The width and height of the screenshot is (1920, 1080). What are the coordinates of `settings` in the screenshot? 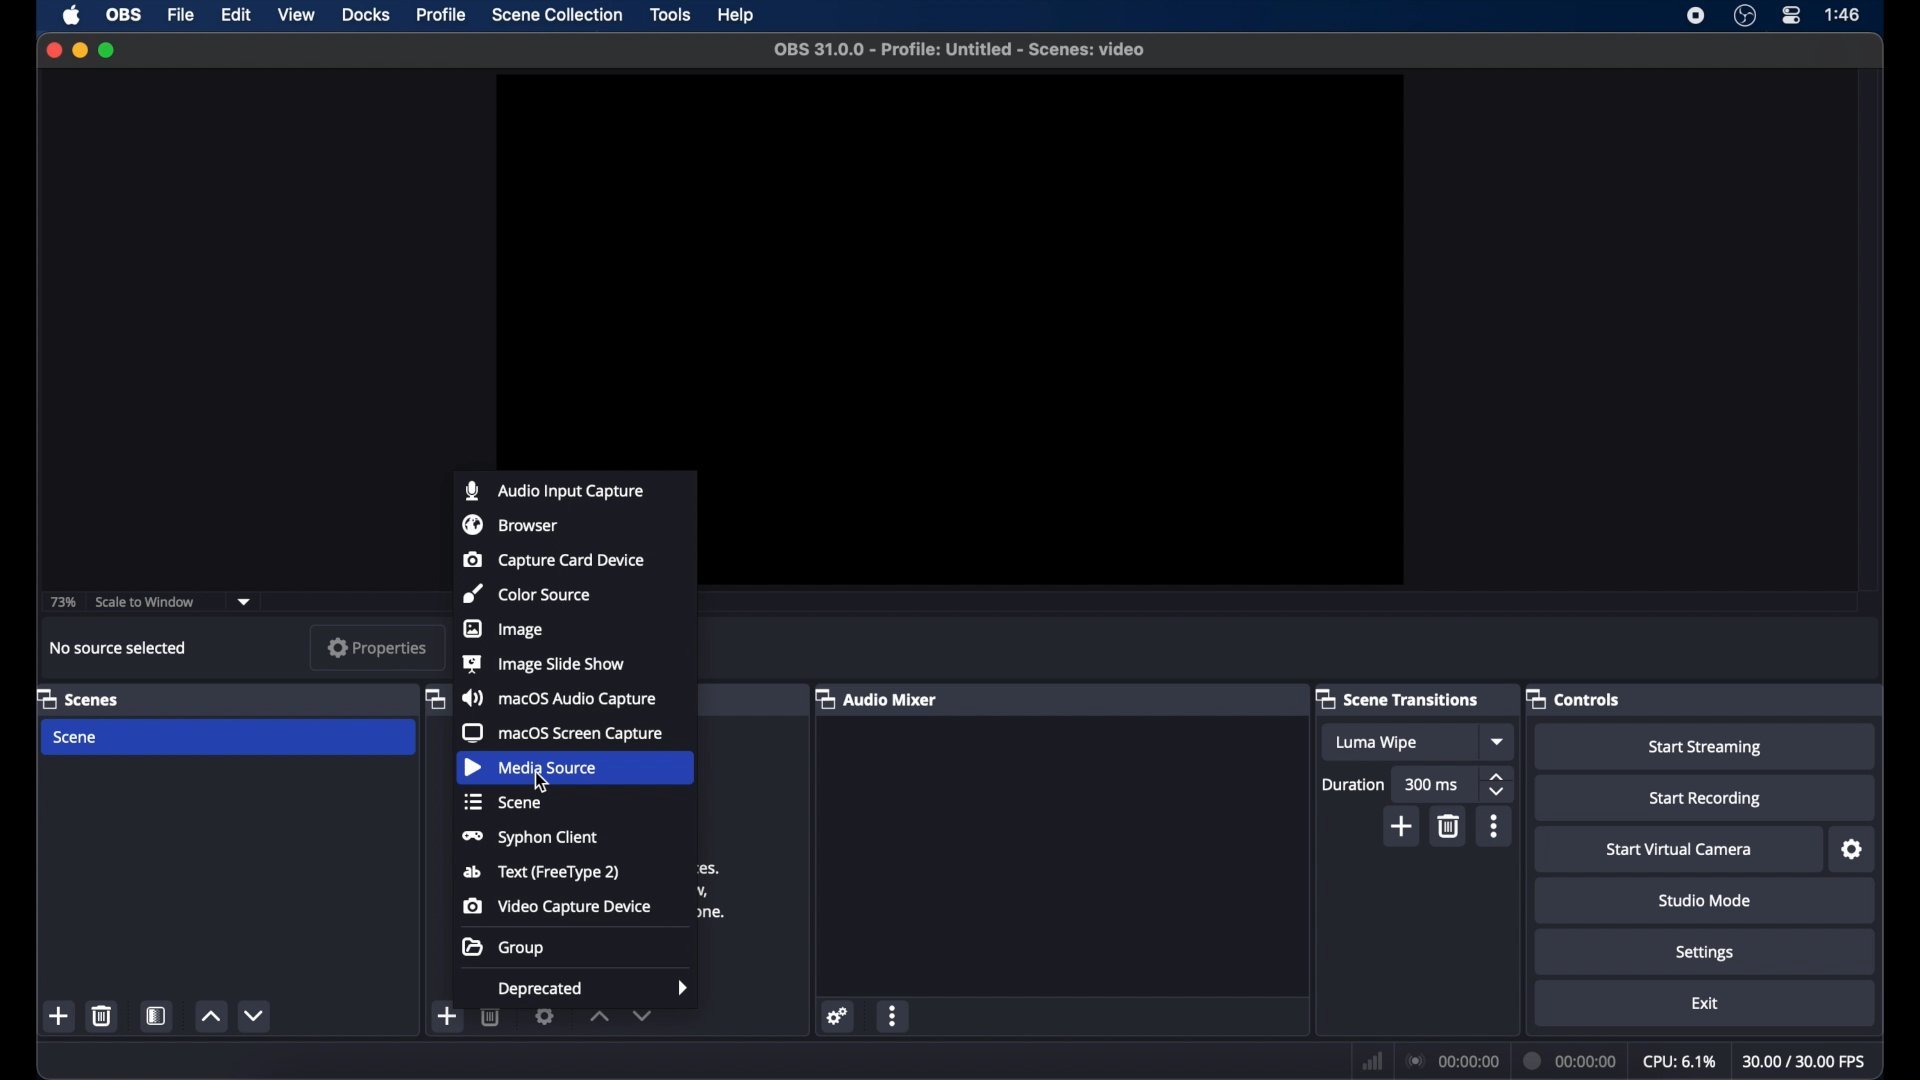 It's located at (1853, 850).